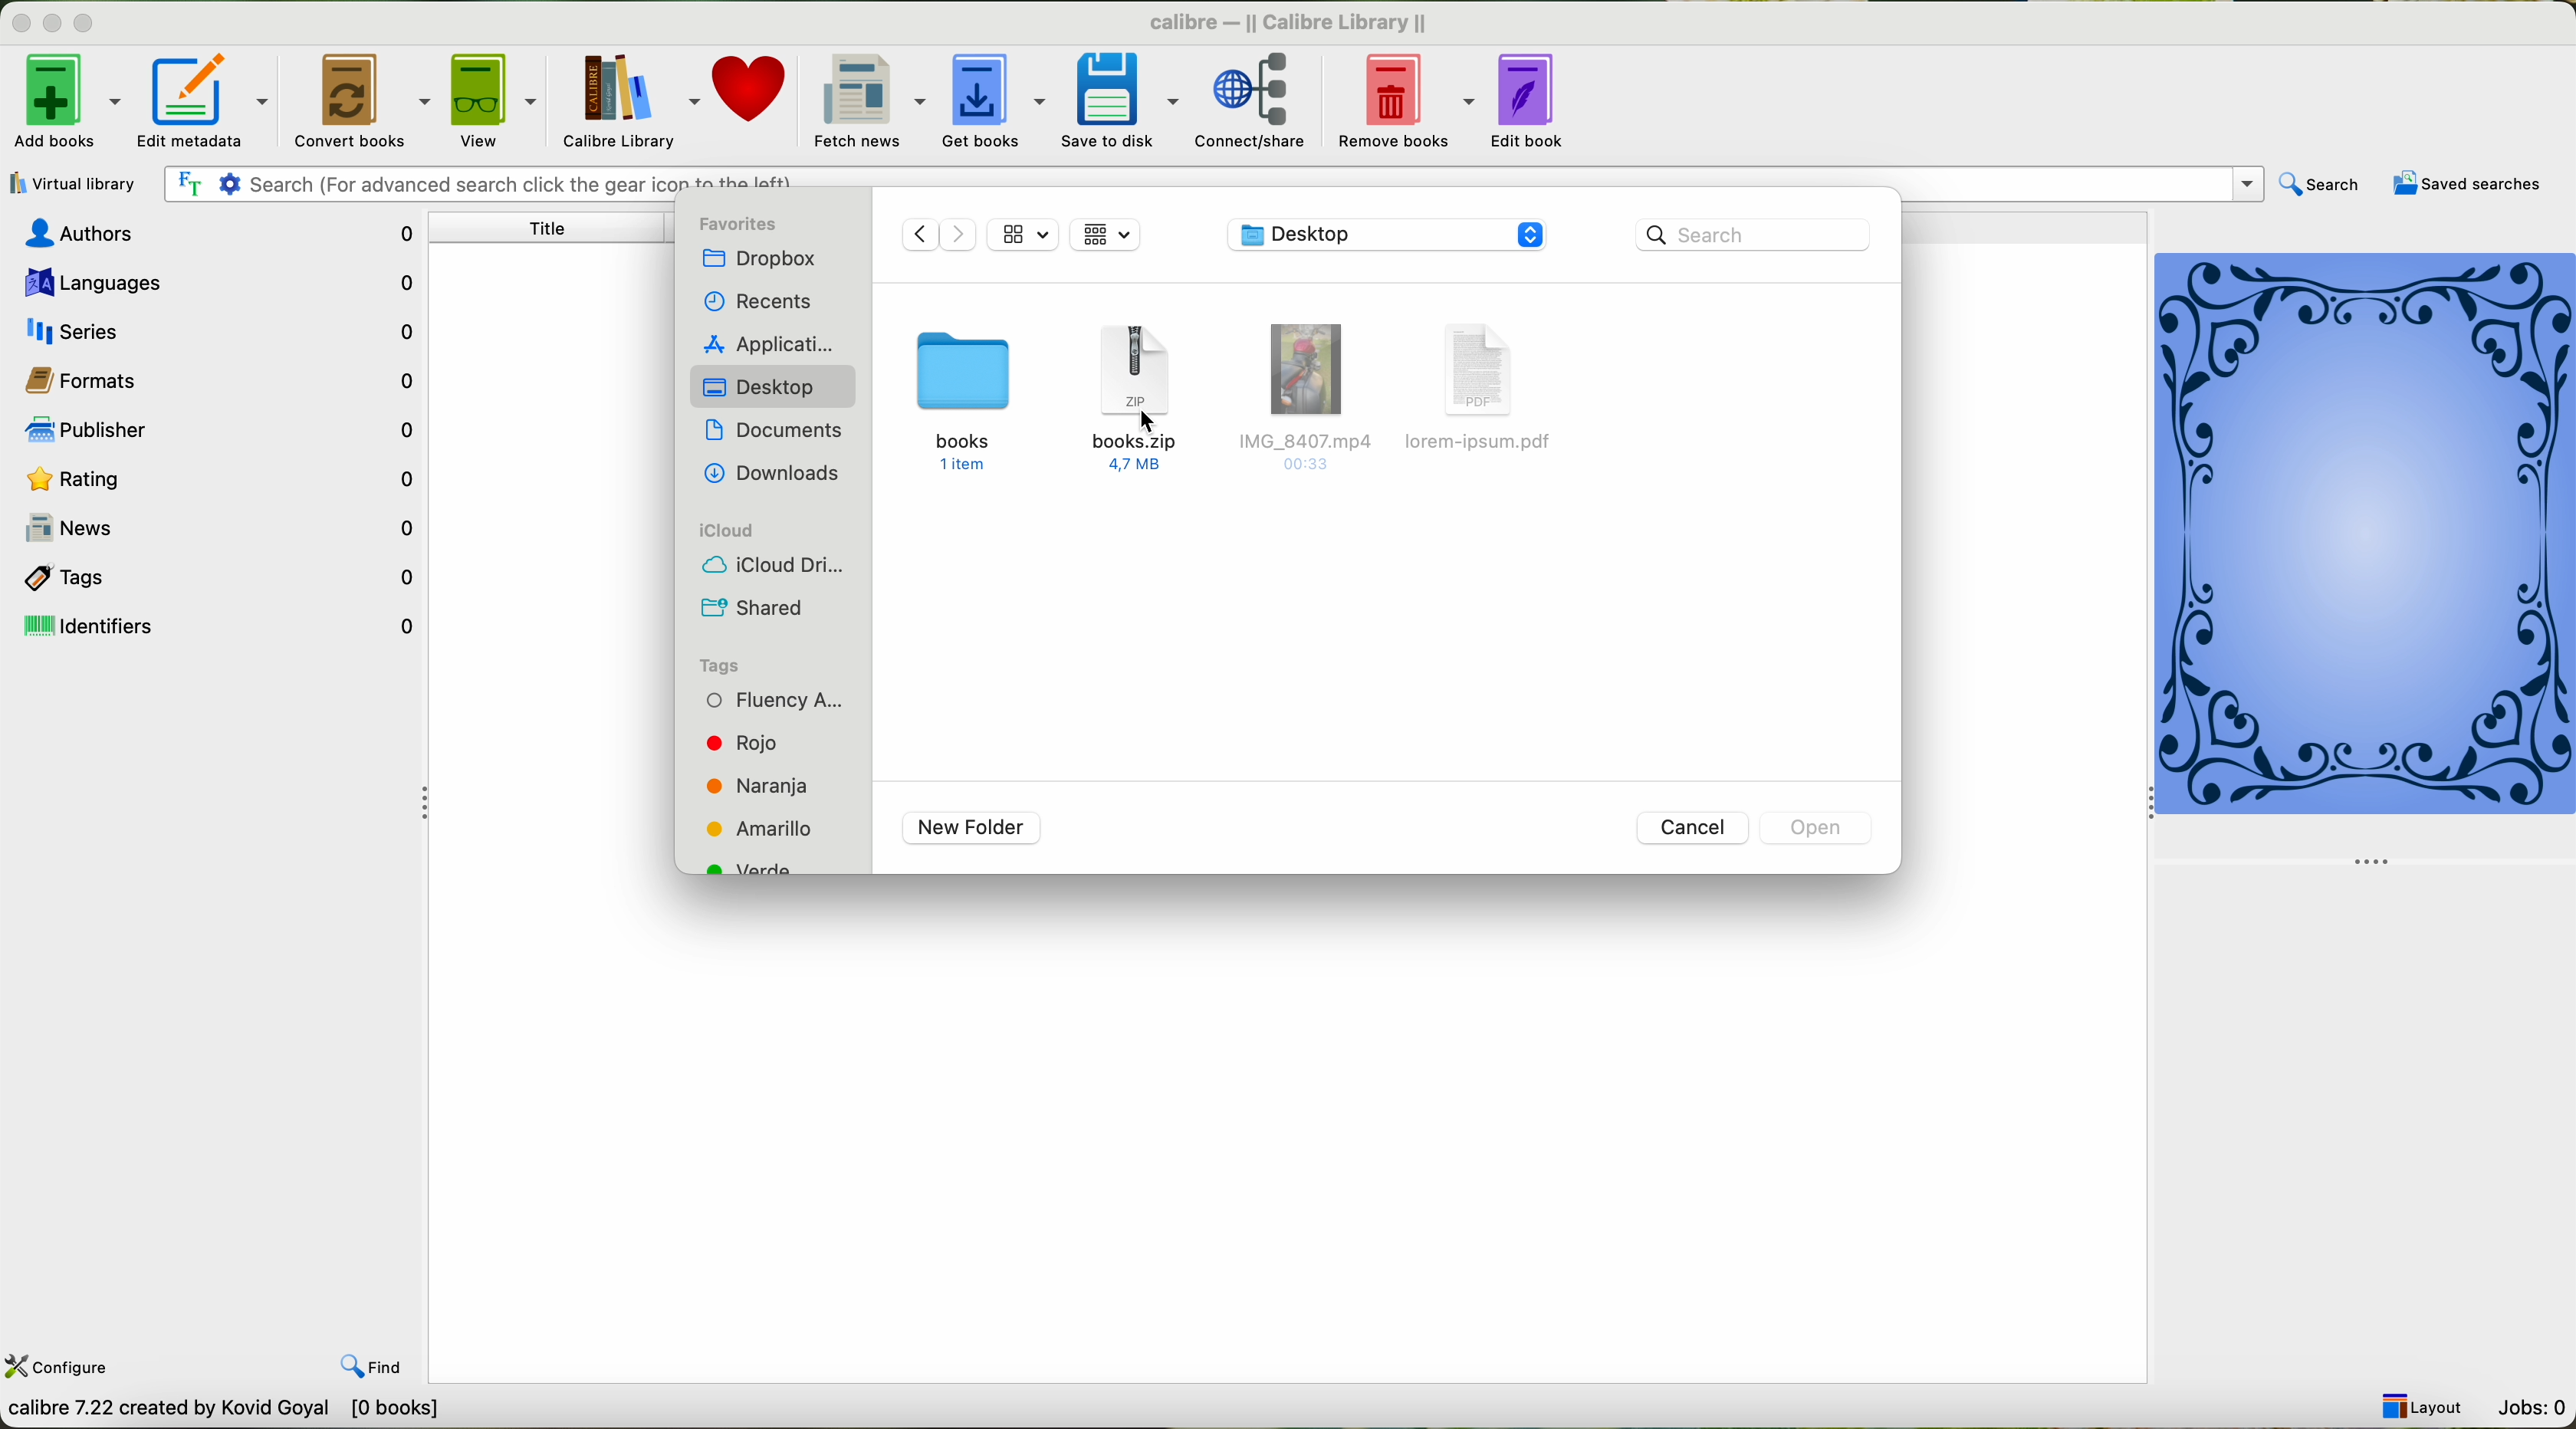 This screenshot has height=1429, width=2576. What do you see at coordinates (732, 665) in the screenshot?
I see `tags` at bounding box center [732, 665].